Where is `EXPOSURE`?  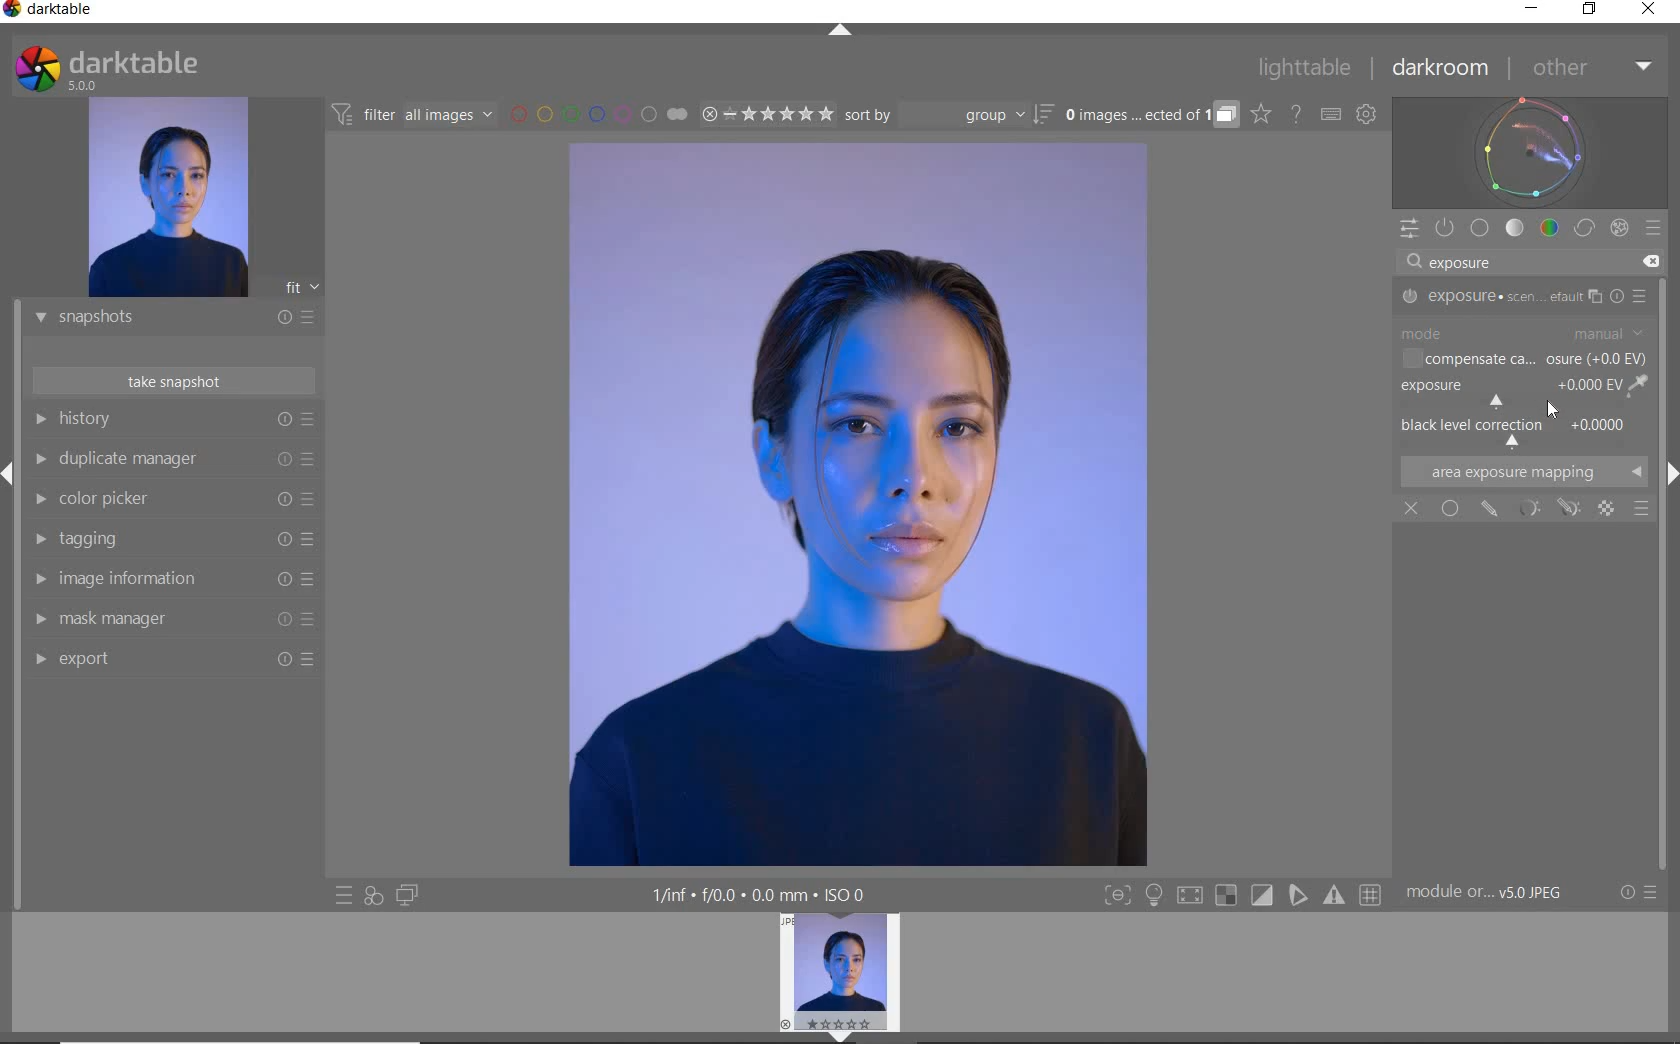
EXPOSURE is located at coordinates (1522, 393).